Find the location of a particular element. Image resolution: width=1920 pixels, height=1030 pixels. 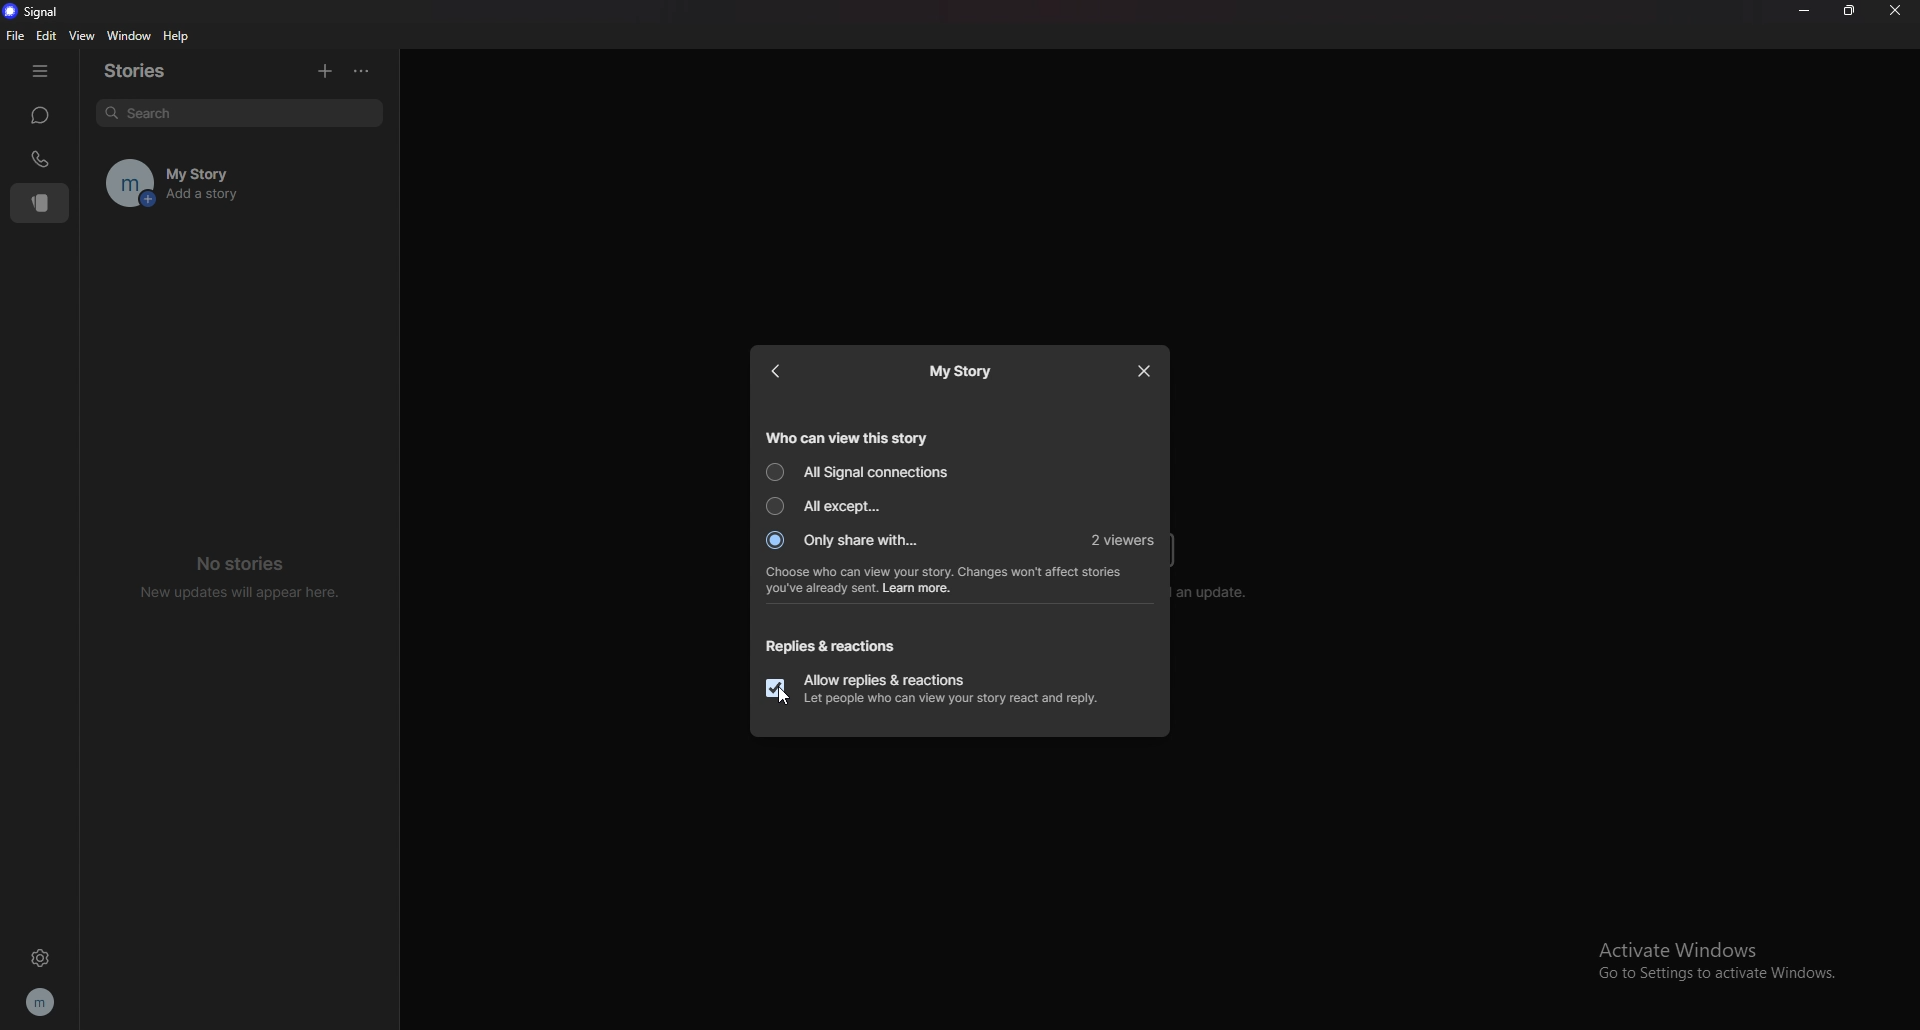

who can view this story is located at coordinates (847, 436).